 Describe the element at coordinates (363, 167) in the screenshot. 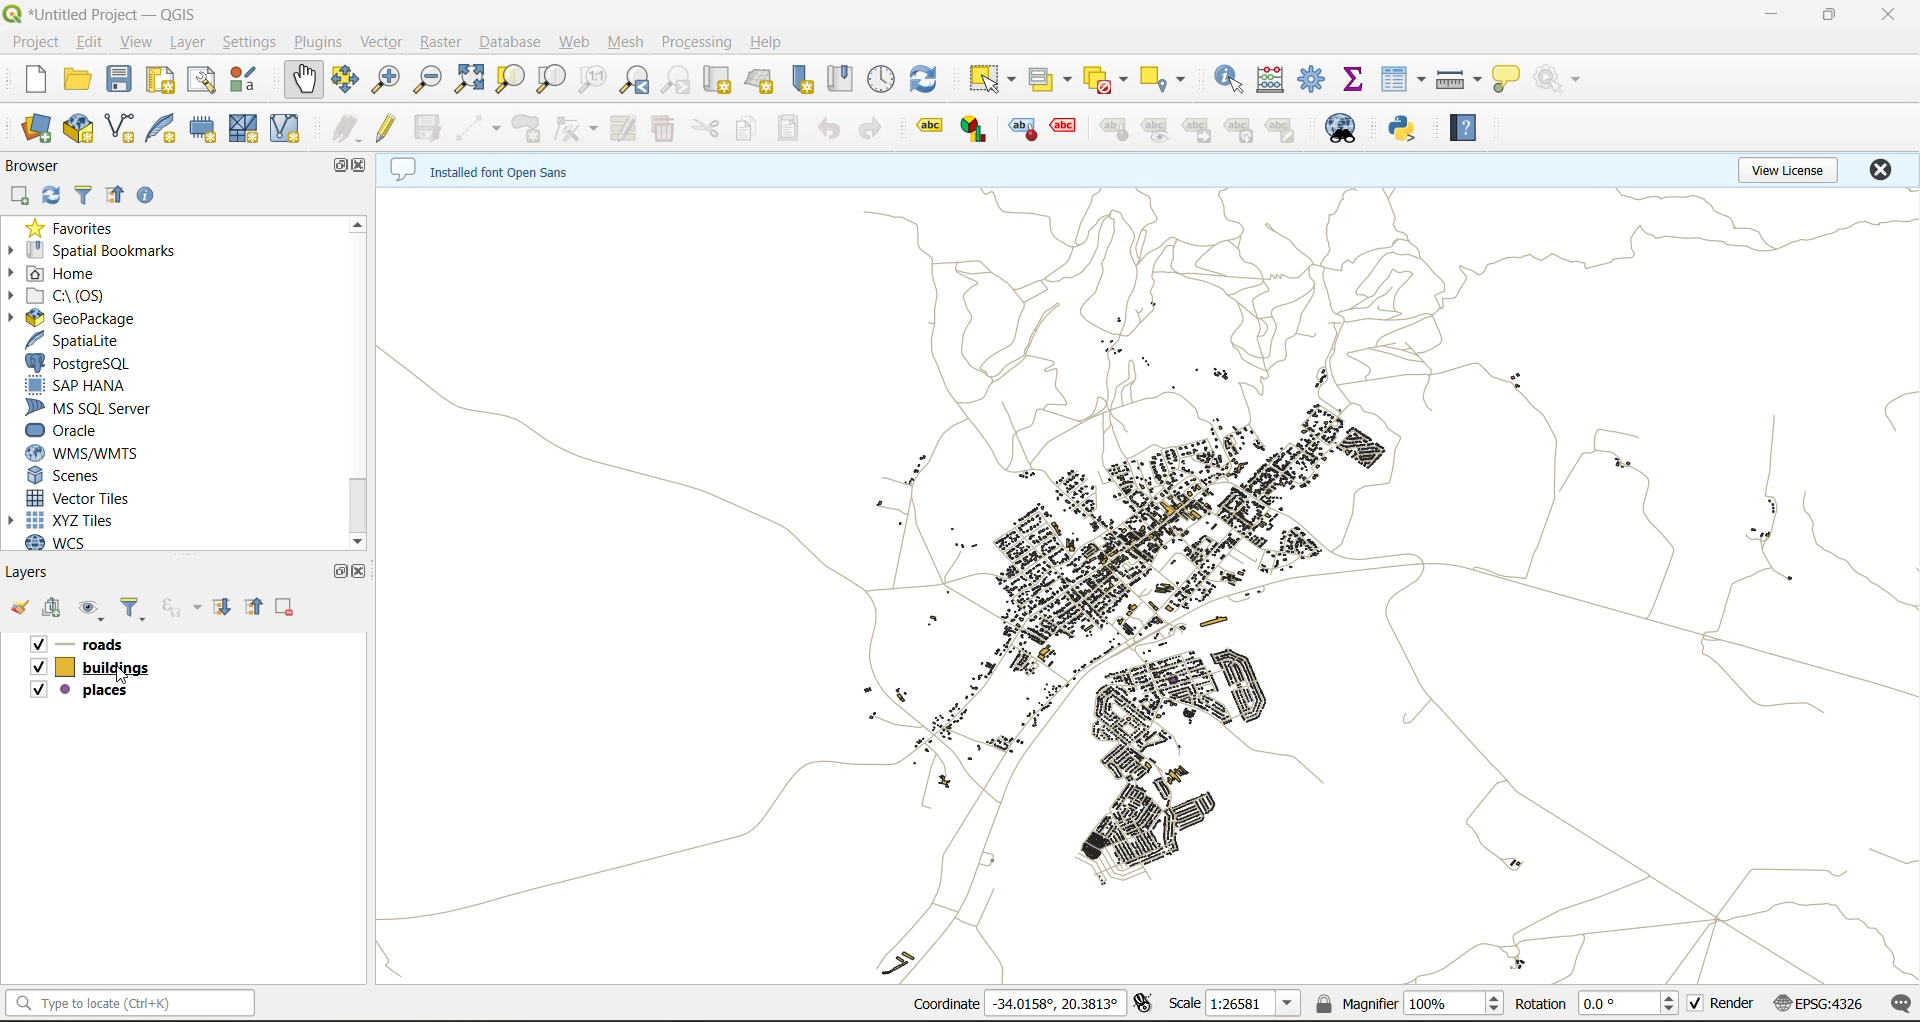

I see `close` at that location.